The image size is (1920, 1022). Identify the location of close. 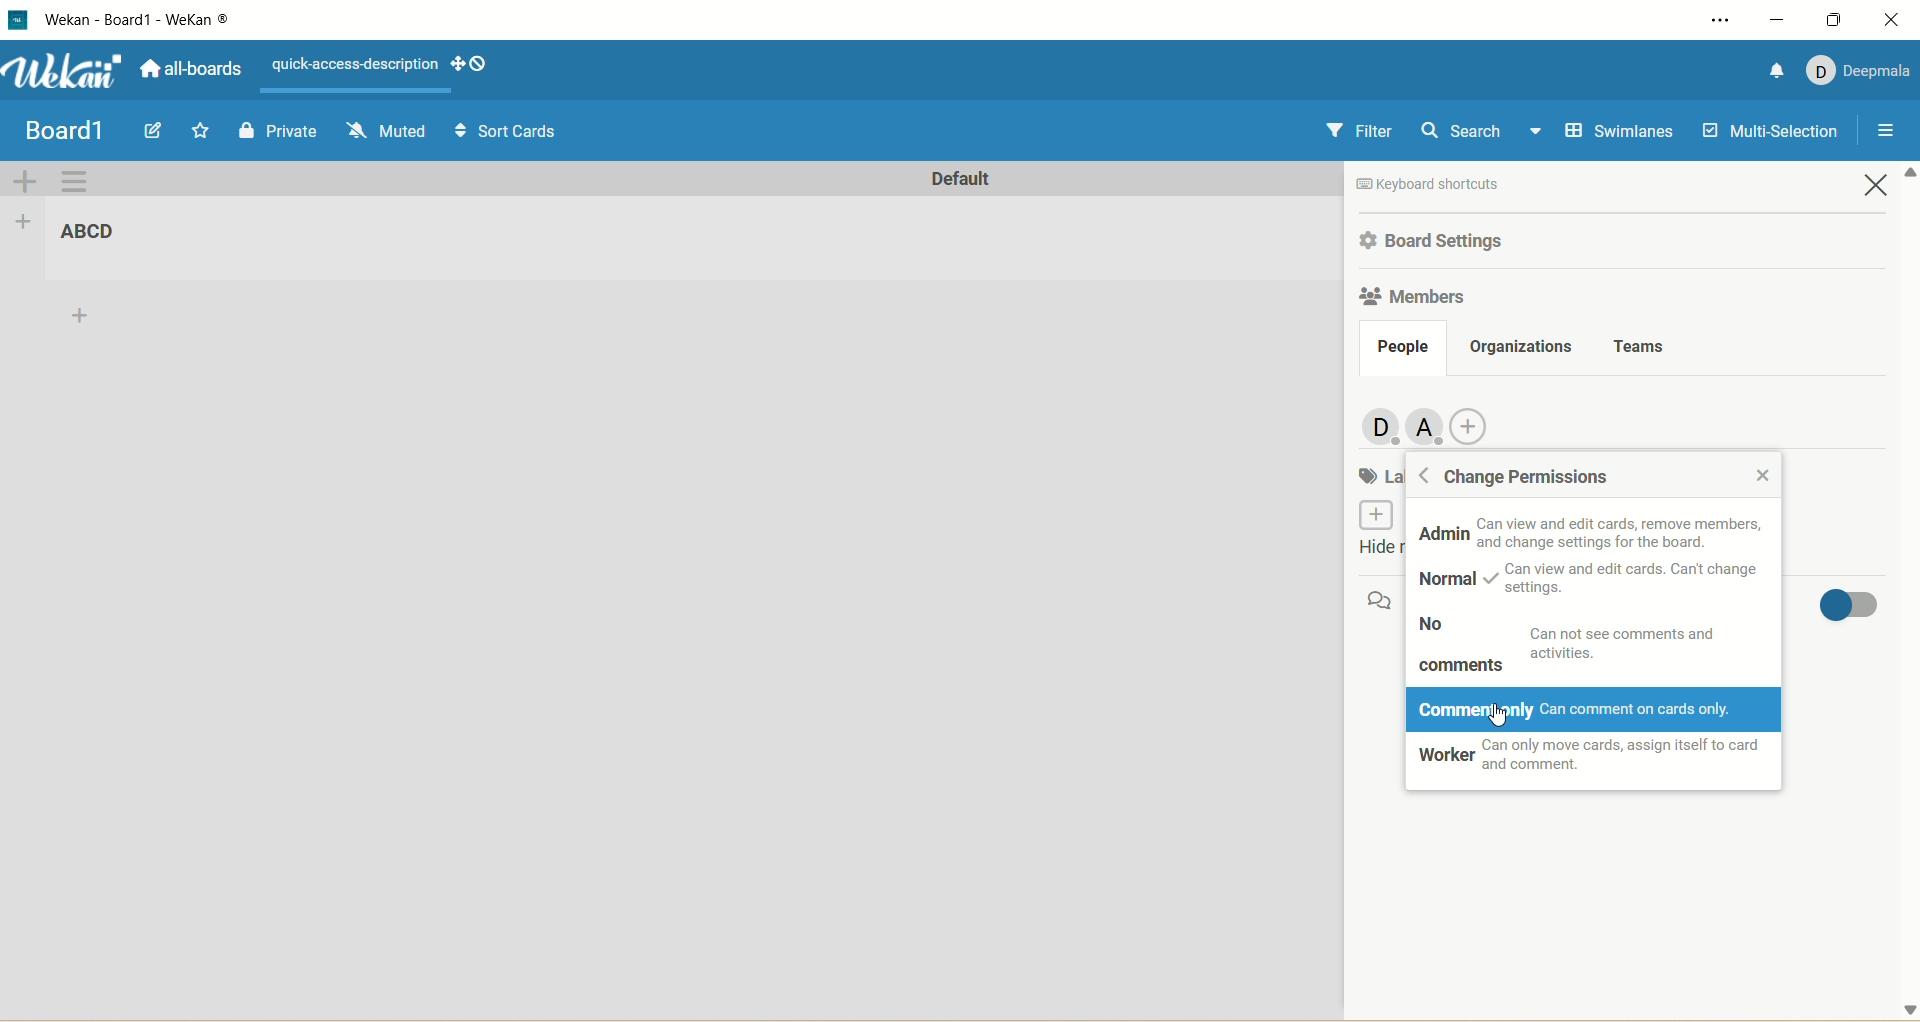
(1880, 188).